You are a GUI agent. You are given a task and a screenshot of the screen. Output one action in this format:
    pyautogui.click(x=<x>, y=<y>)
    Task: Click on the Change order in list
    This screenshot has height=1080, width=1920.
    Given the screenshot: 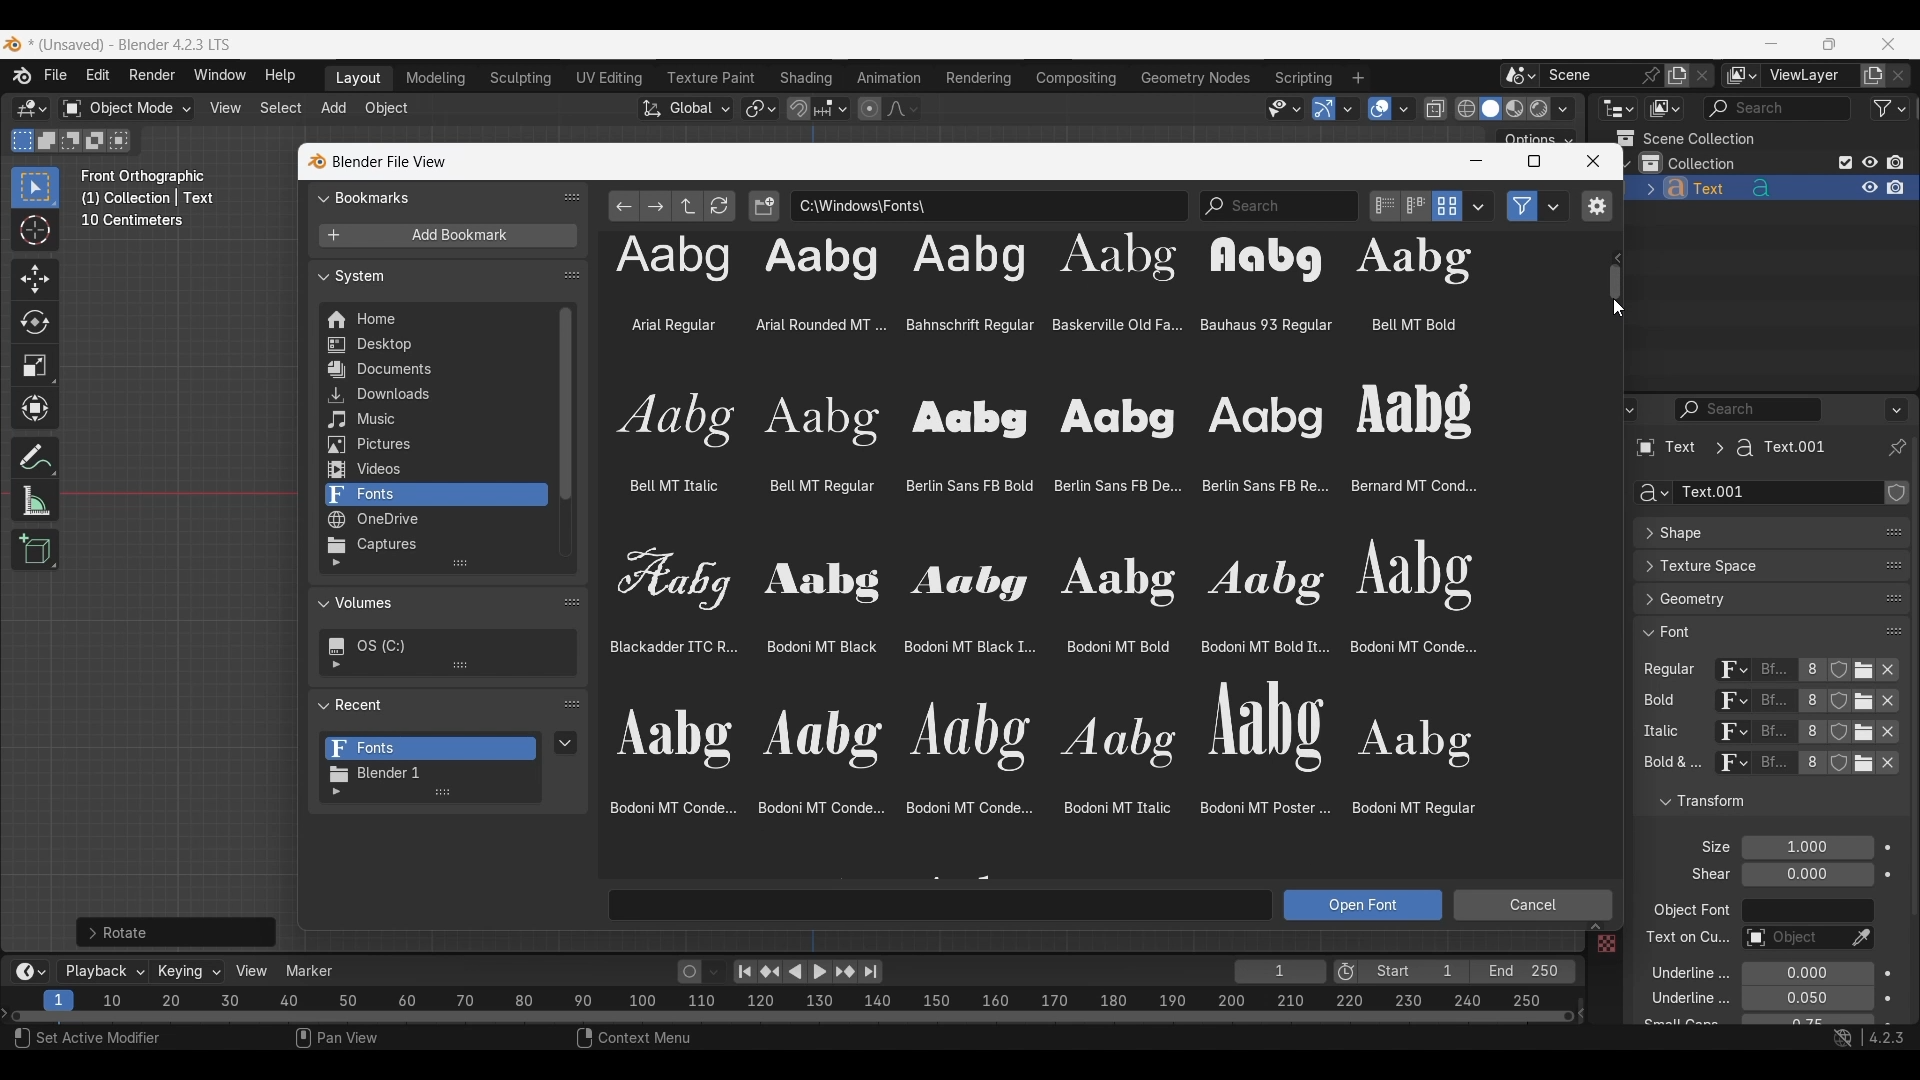 What is the action you would take?
    pyautogui.click(x=572, y=197)
    